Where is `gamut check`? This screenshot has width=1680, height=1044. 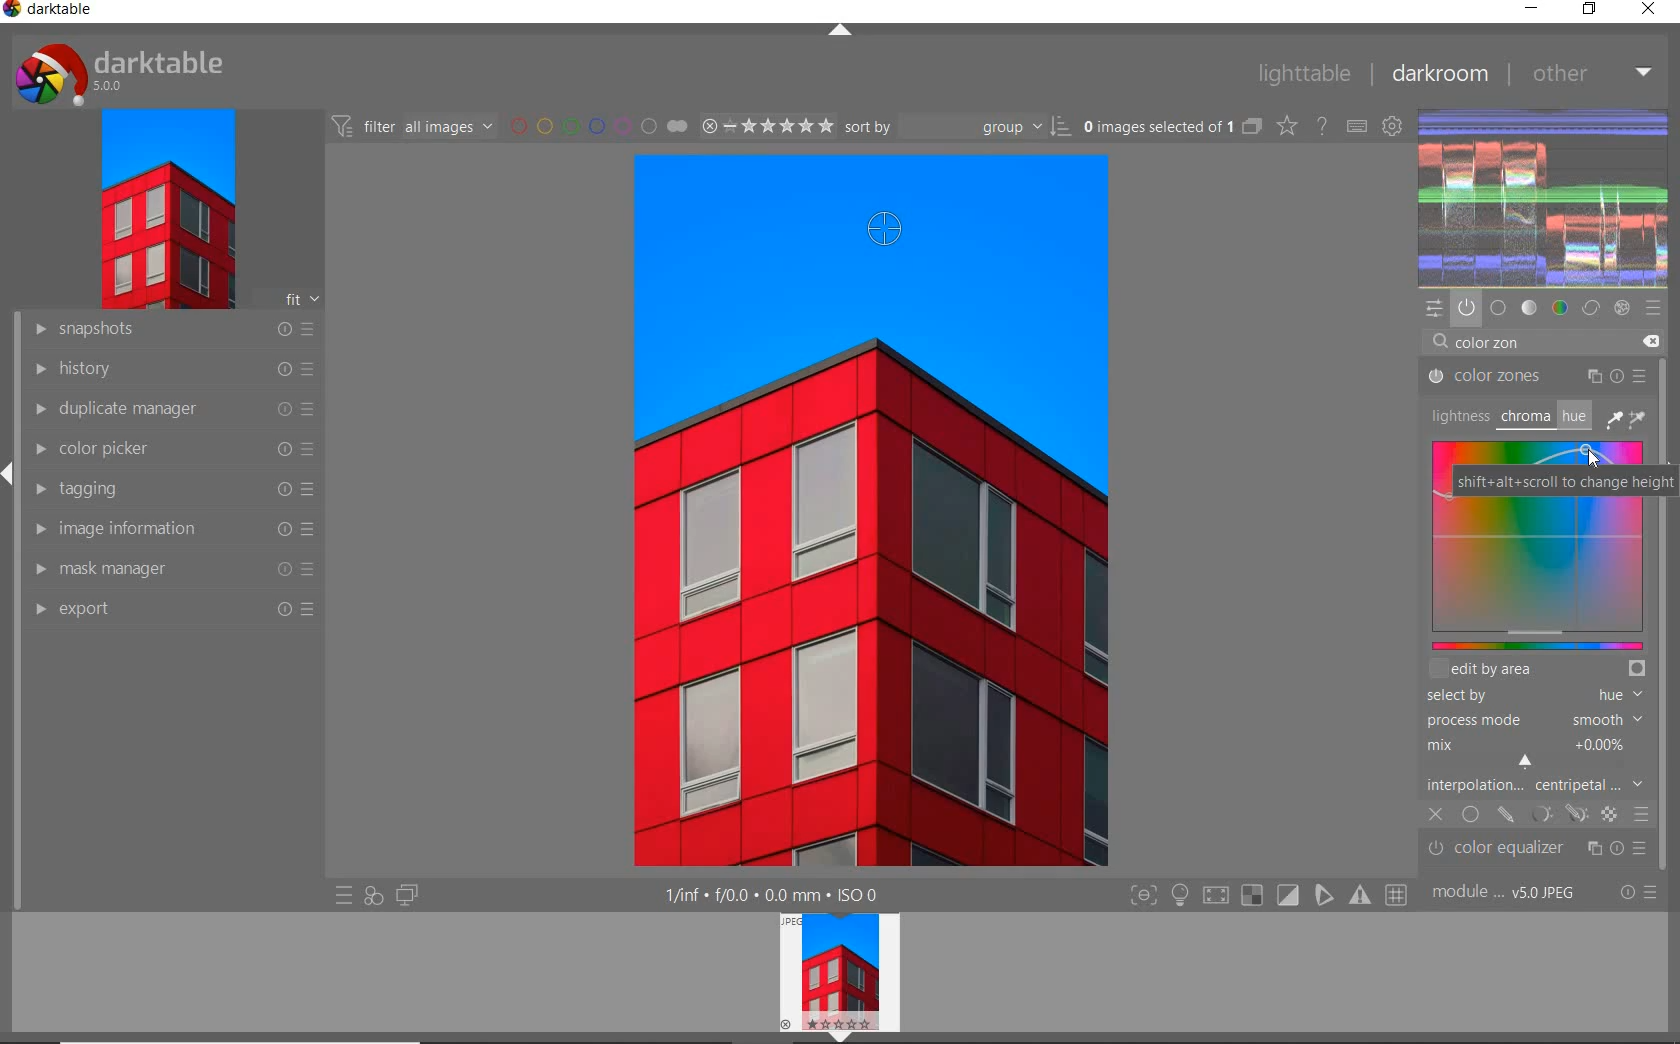
gamut check is located at coordinates (1250, 895).